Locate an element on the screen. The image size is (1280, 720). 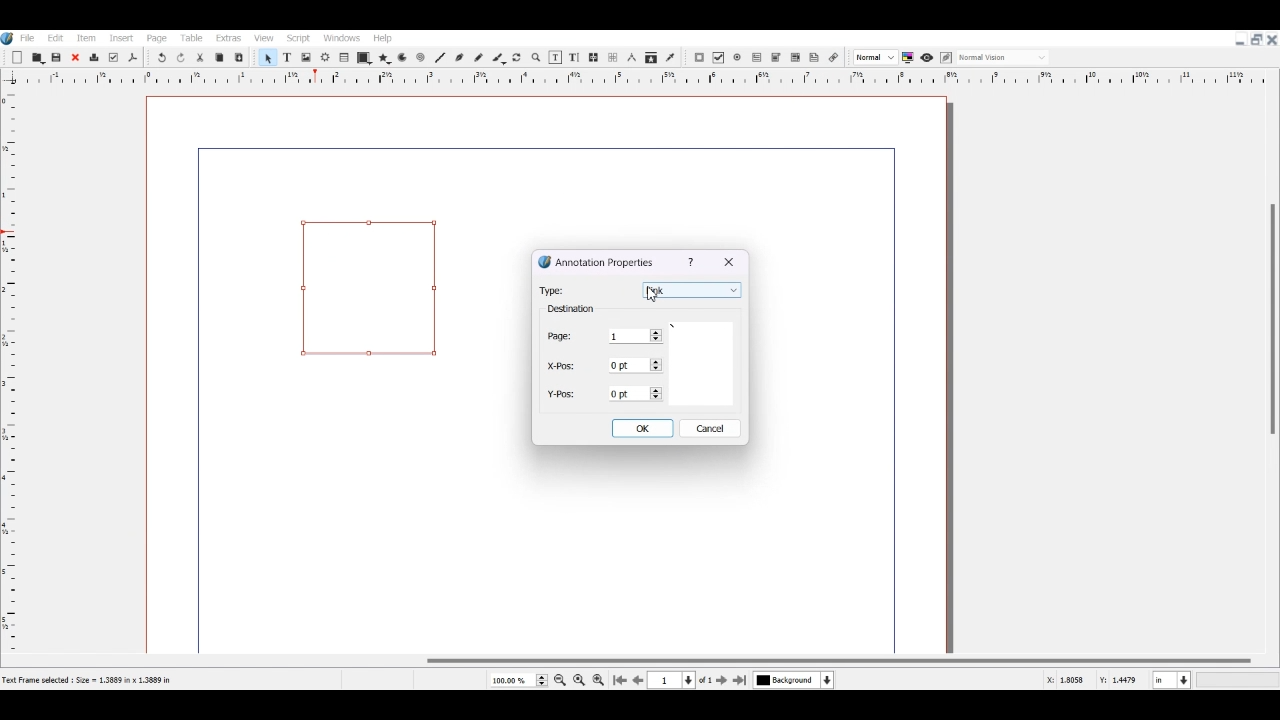
Preview mode is located at coordinates (926, 57).